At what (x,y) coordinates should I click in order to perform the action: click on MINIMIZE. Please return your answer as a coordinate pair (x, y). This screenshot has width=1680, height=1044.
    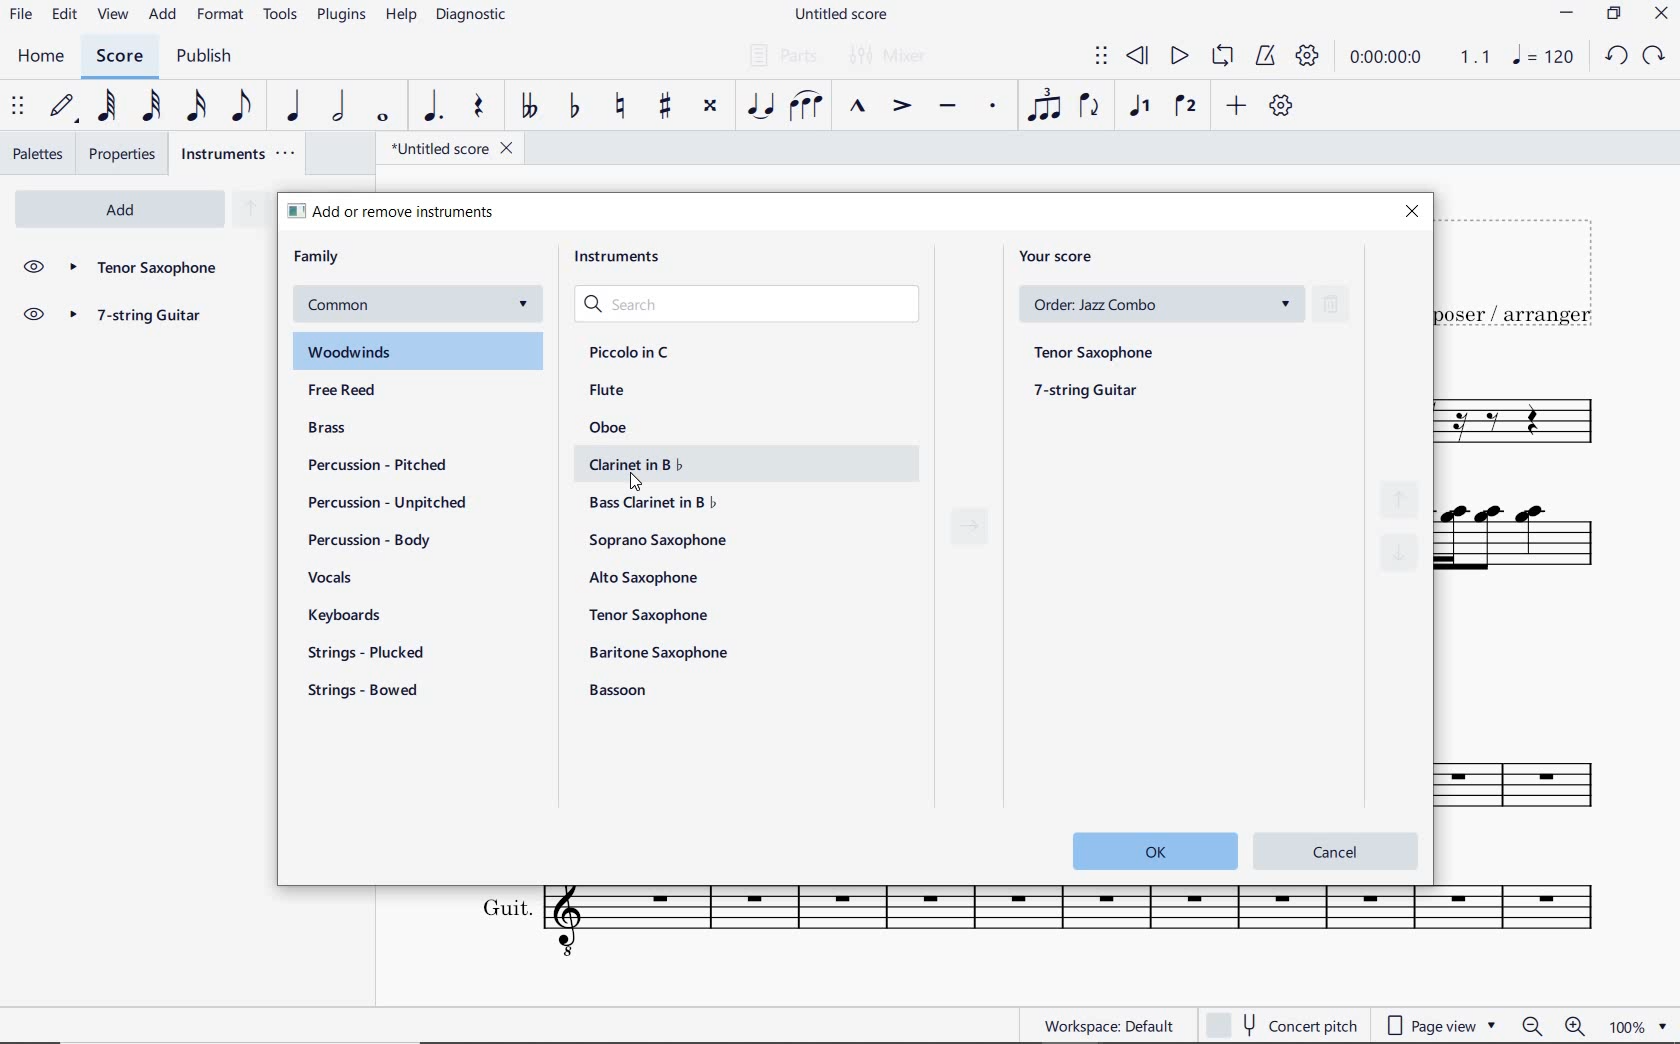
    Looking at the image, I should click on (1568, 15).